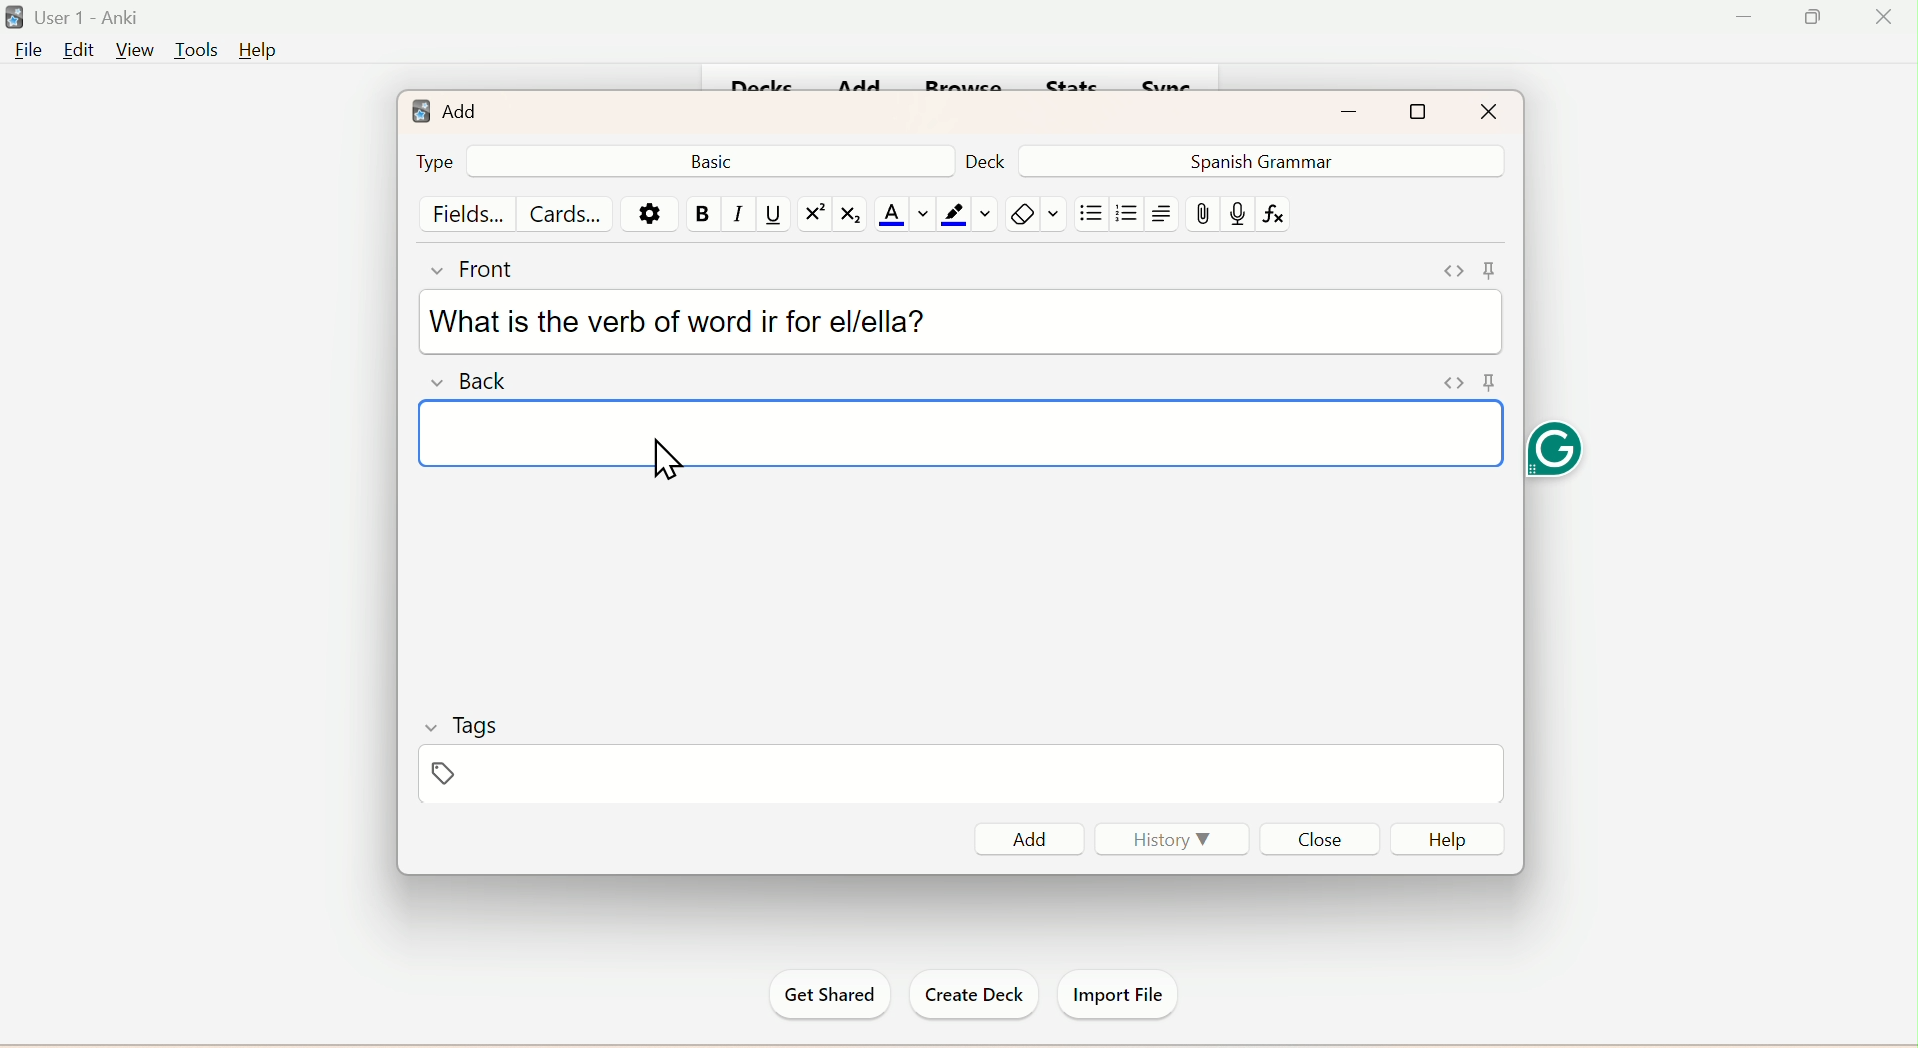 The width and height of the screenshot is (1918, 1048). Describe the element at coordinates (646, 213) in the screenshot. I see `Settings` at that location.